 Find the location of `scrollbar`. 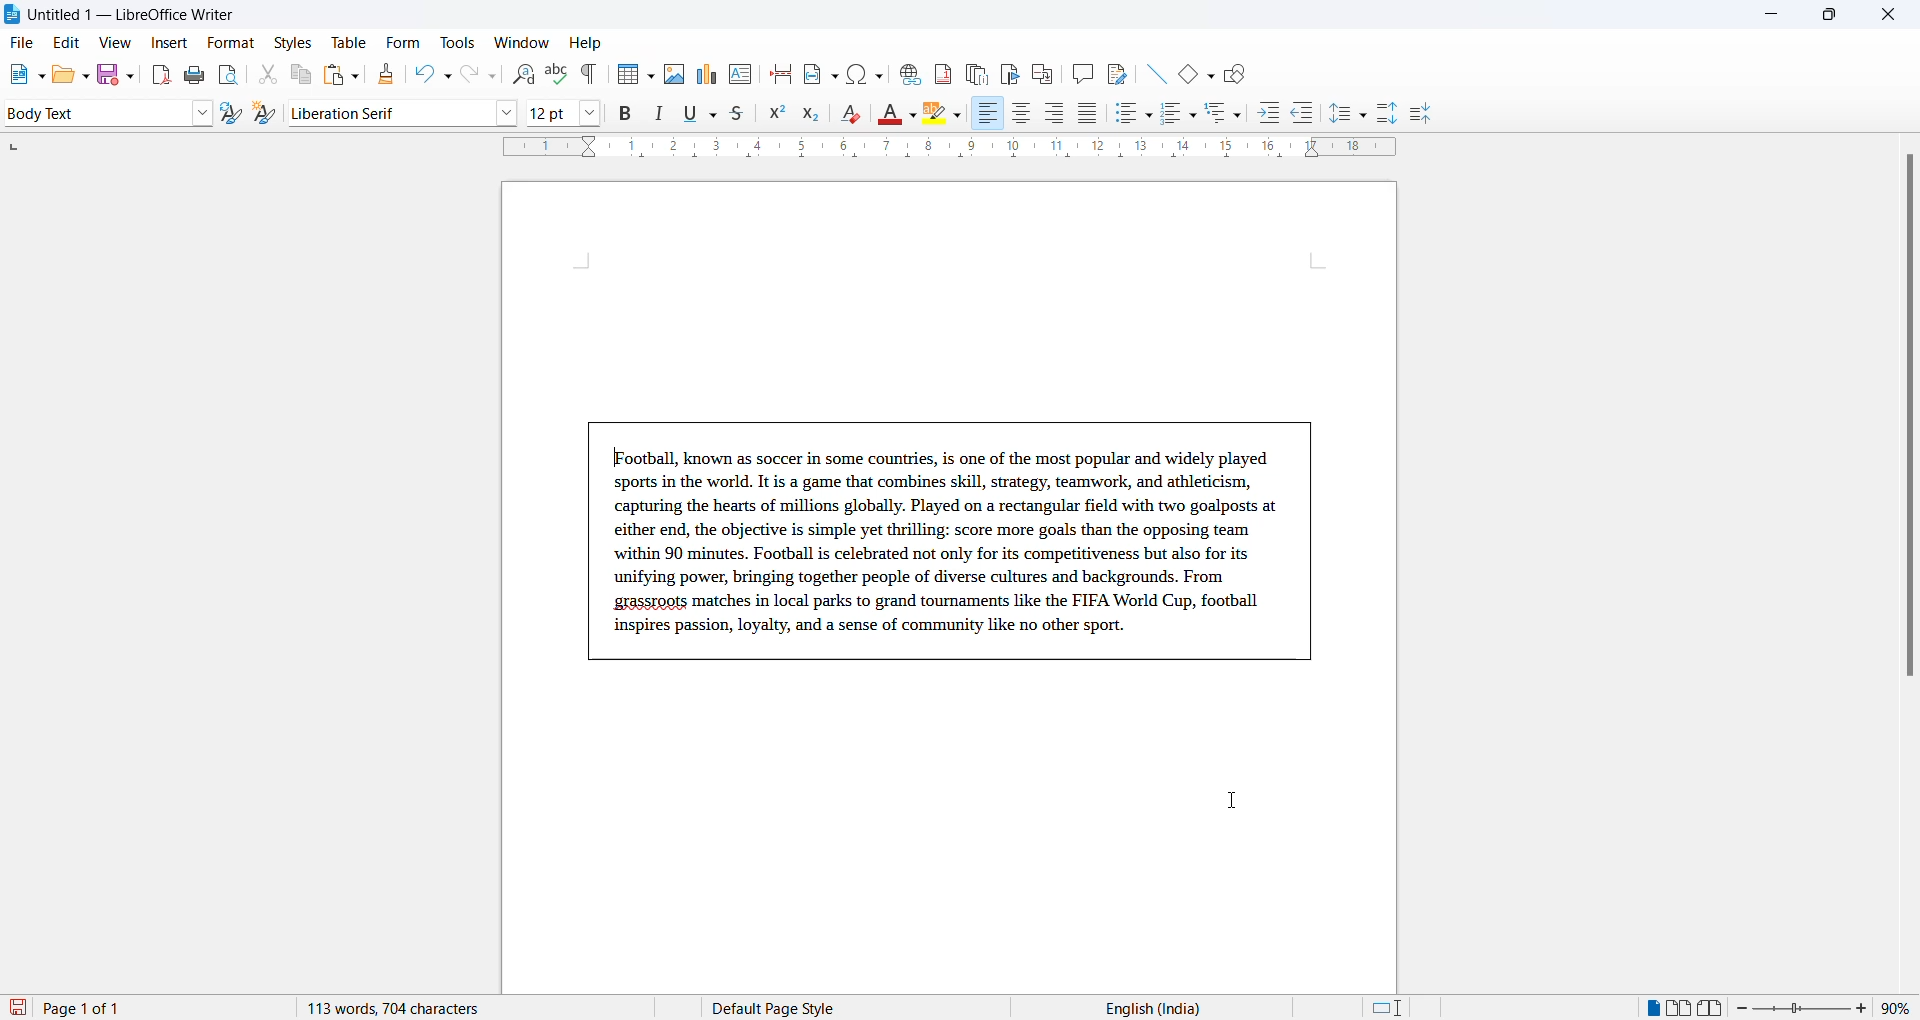

scrollbar is located at coordinates (1908, 425).